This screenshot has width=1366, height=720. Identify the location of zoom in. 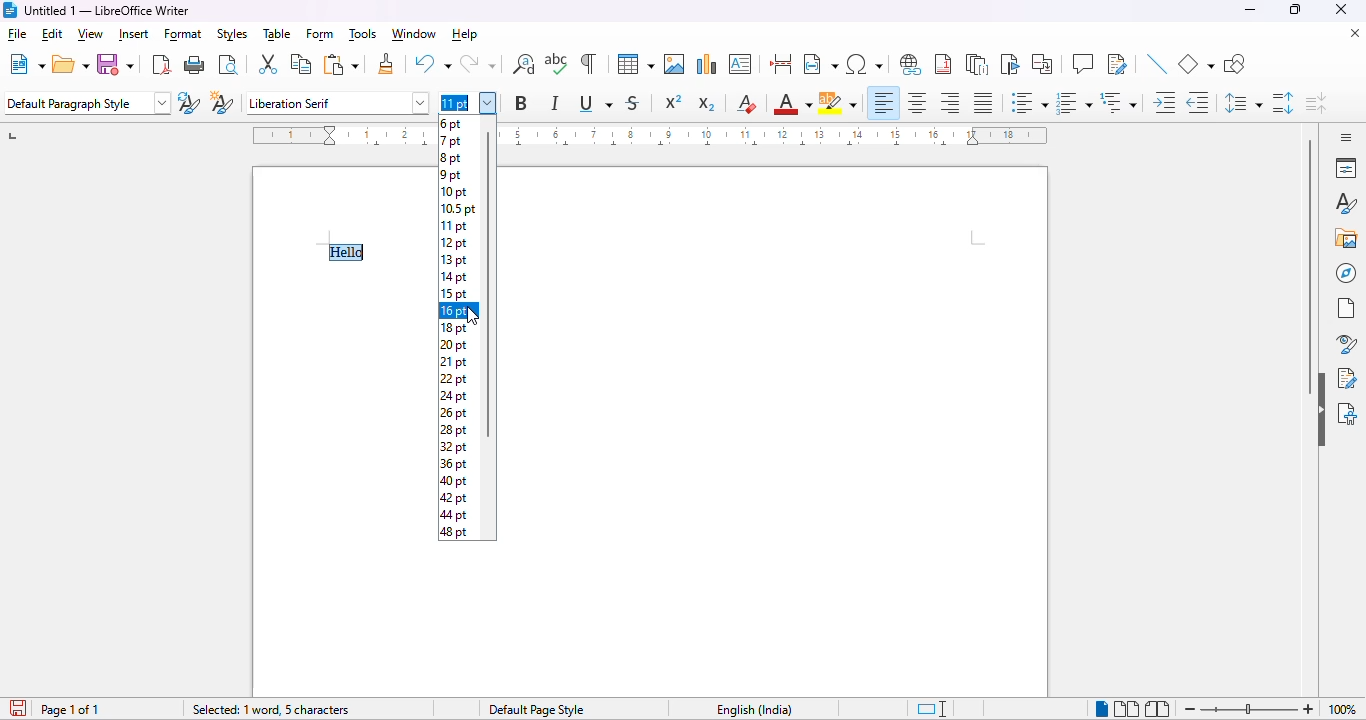
(1307, 708).